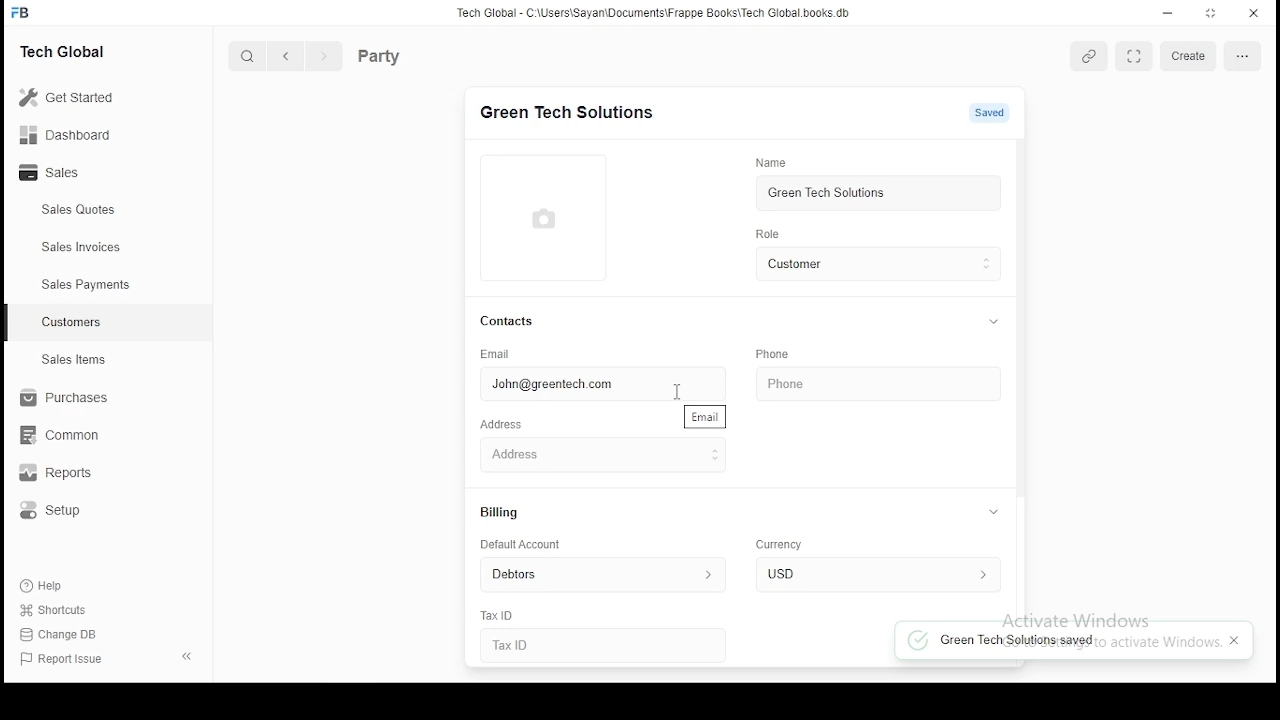 This screenshot has width=1280, height=720. I want to click on phone, so click(814, 380).